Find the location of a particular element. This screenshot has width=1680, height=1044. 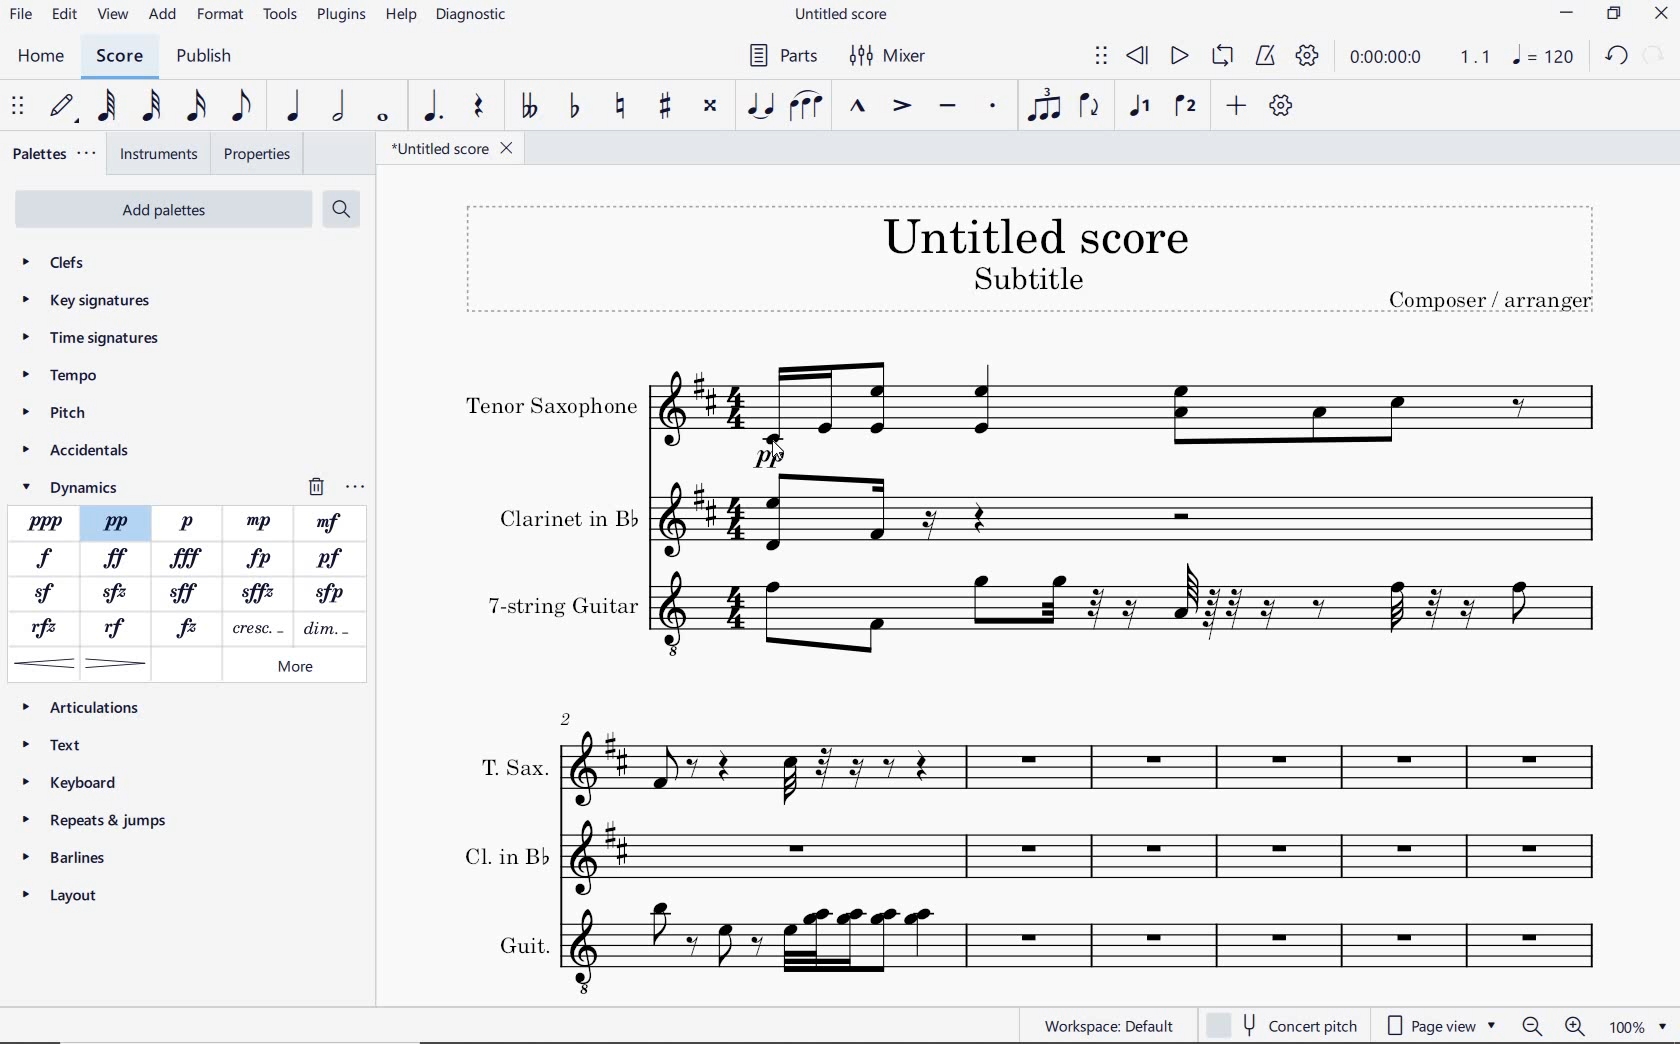

FF (FORTISSIMO) is located at coordinates (117, 559).